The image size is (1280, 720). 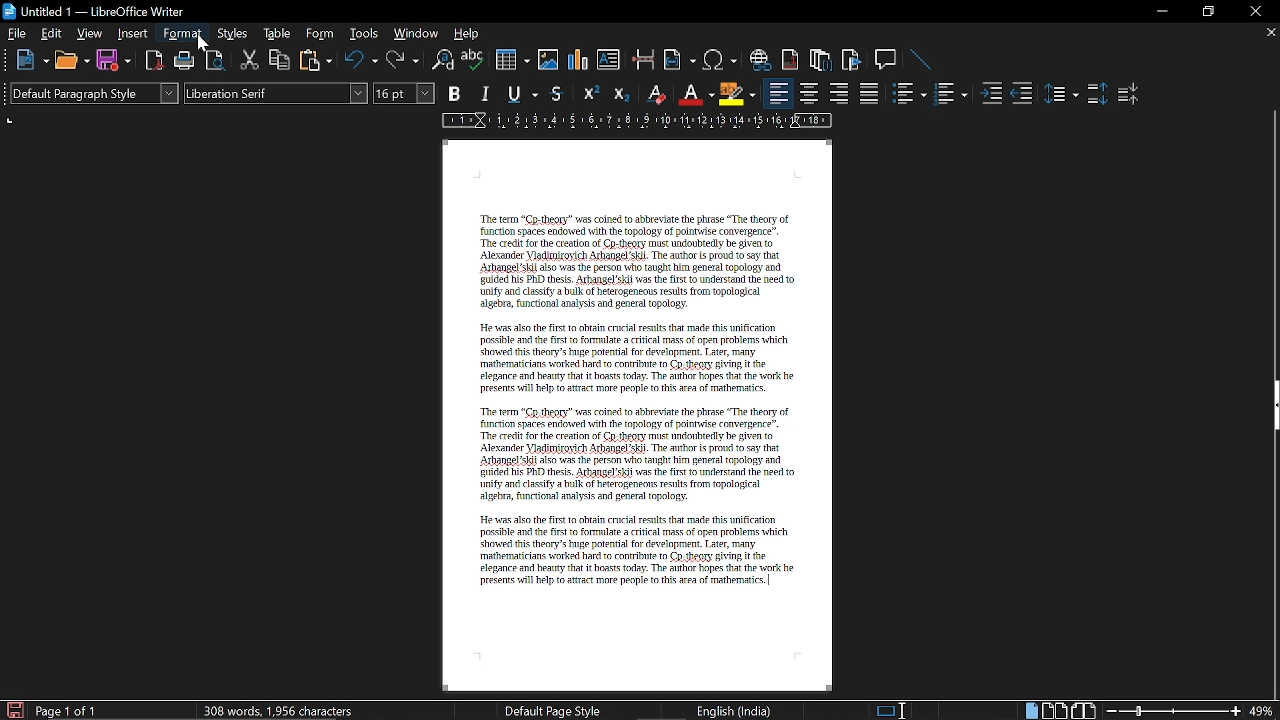 What do you see at coordinates (468, 34) in the screenshot?
I see `Help` at bounding box center [468, 34].